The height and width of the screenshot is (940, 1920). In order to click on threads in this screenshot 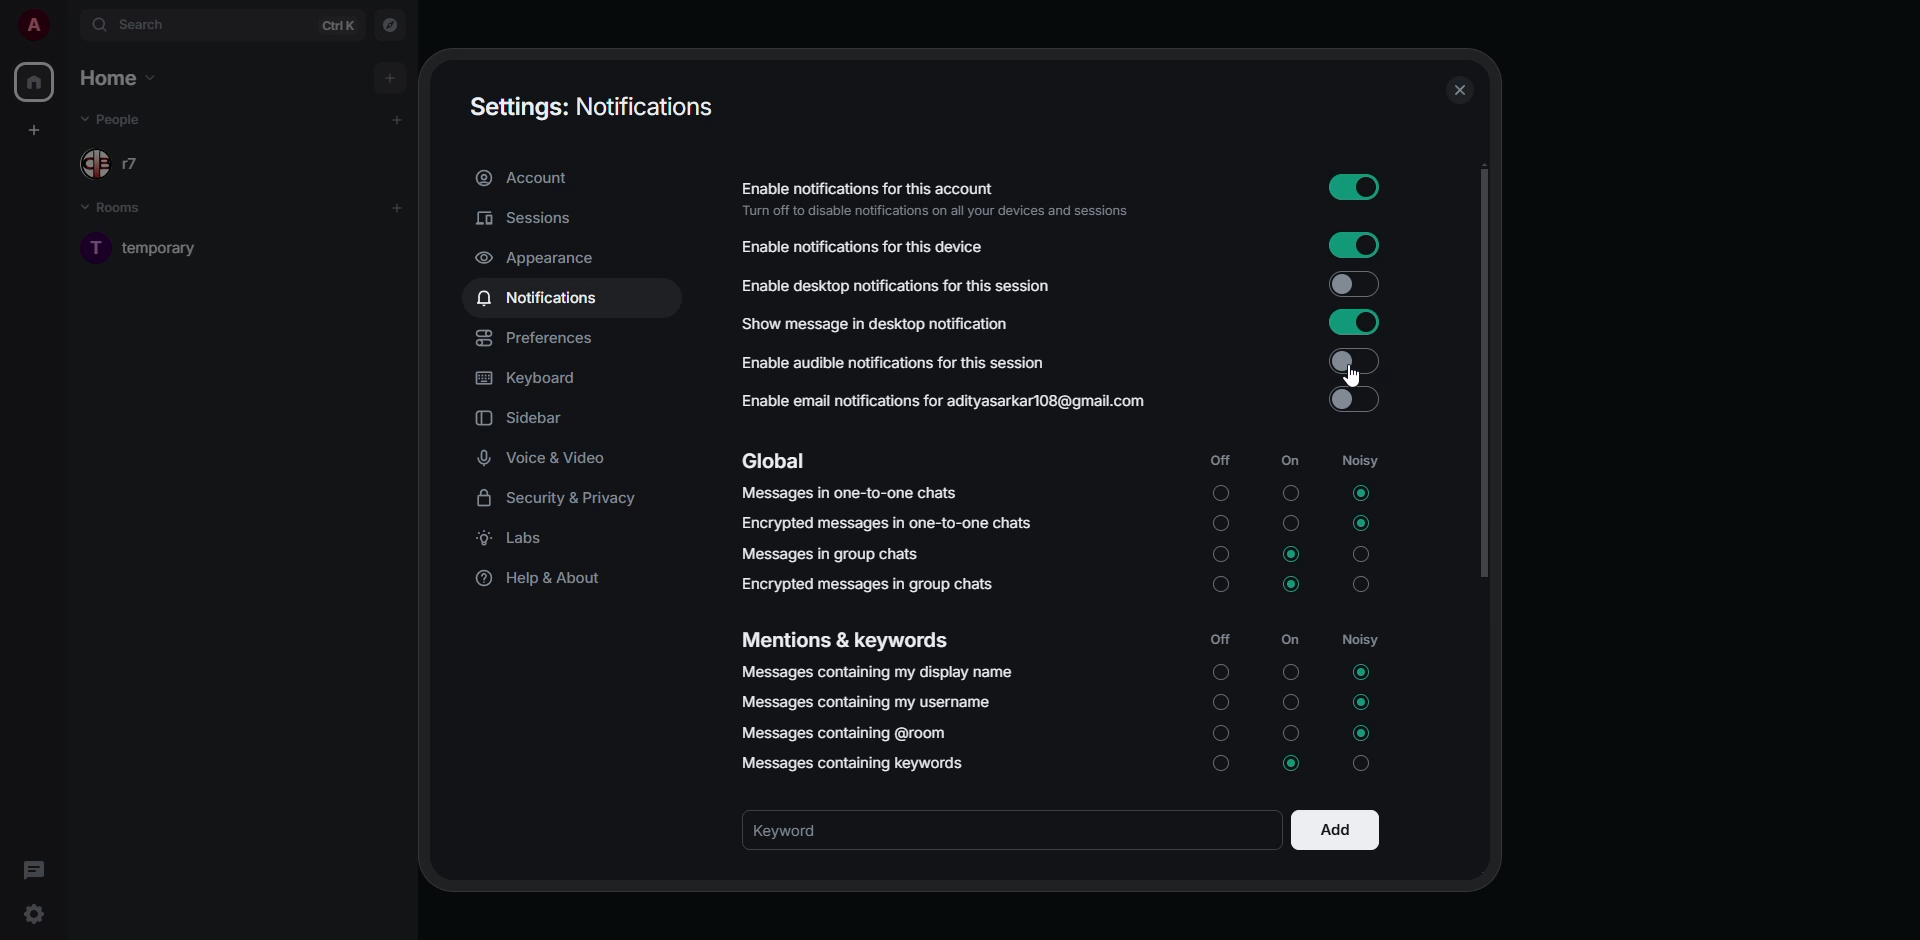, I will do `click(32, 867)`.